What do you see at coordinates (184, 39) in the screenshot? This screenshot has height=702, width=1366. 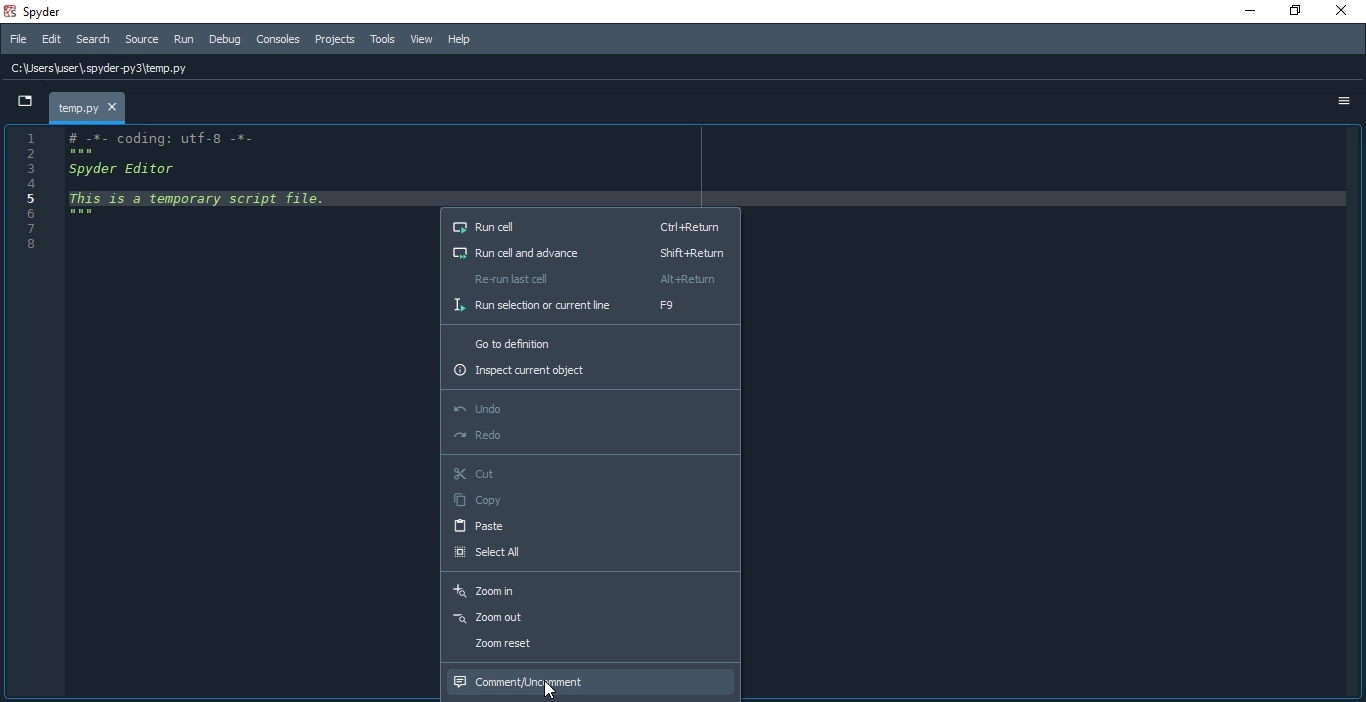 I see `Run` at bounding box center [184, 39].